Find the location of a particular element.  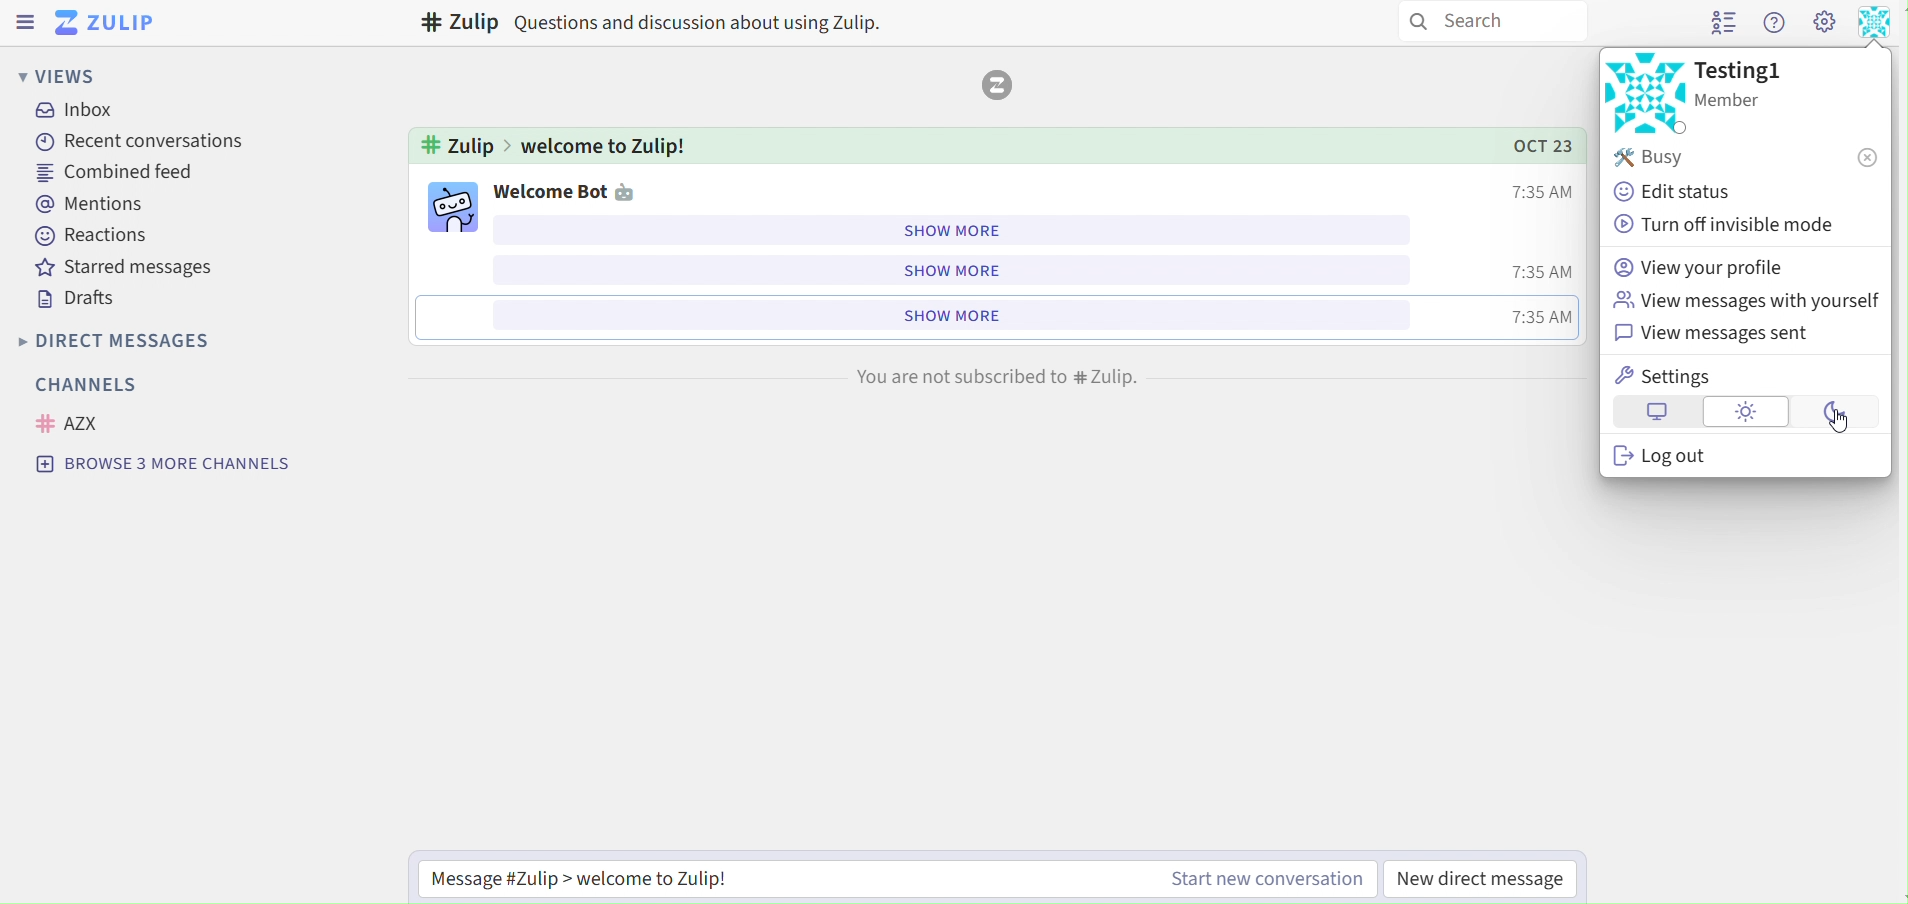

Zulip welcome to Zulip ! is located at coordinates (553, 143).